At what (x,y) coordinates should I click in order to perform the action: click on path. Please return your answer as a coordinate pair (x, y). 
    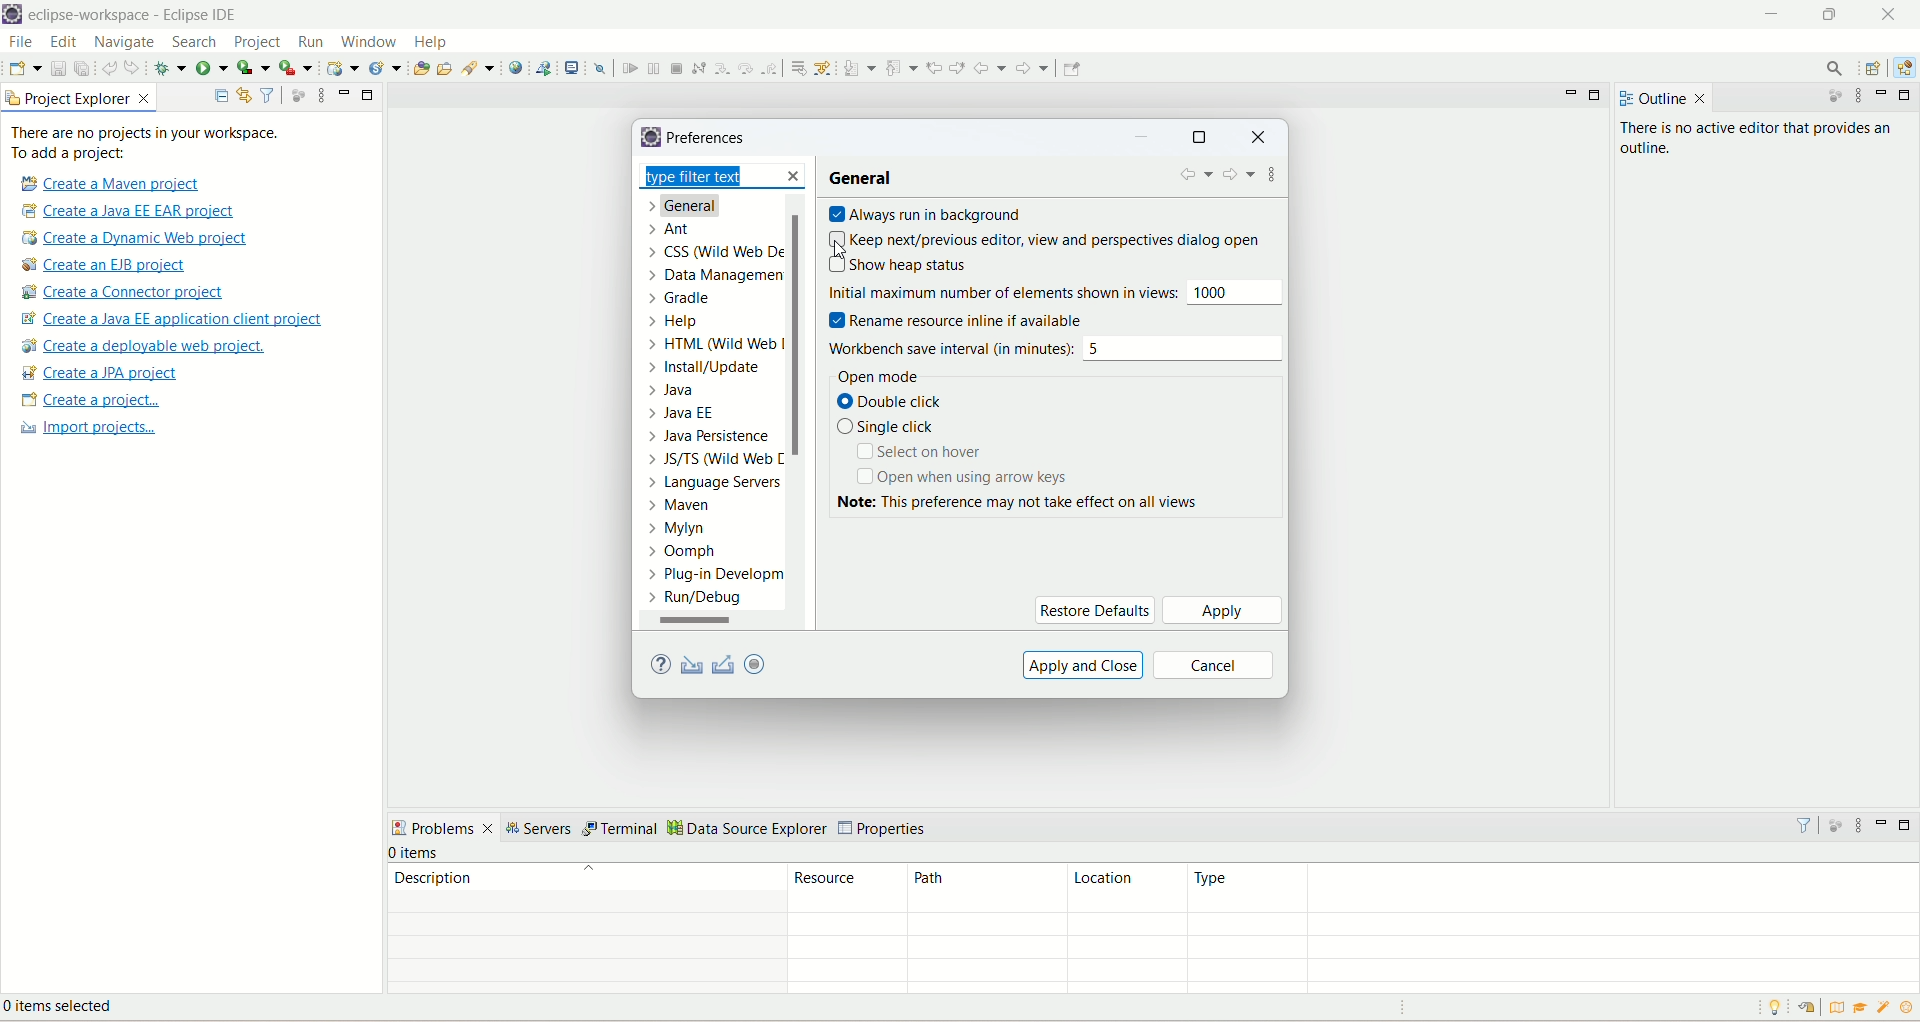
    Looking at the image, I should click on (981, 889).